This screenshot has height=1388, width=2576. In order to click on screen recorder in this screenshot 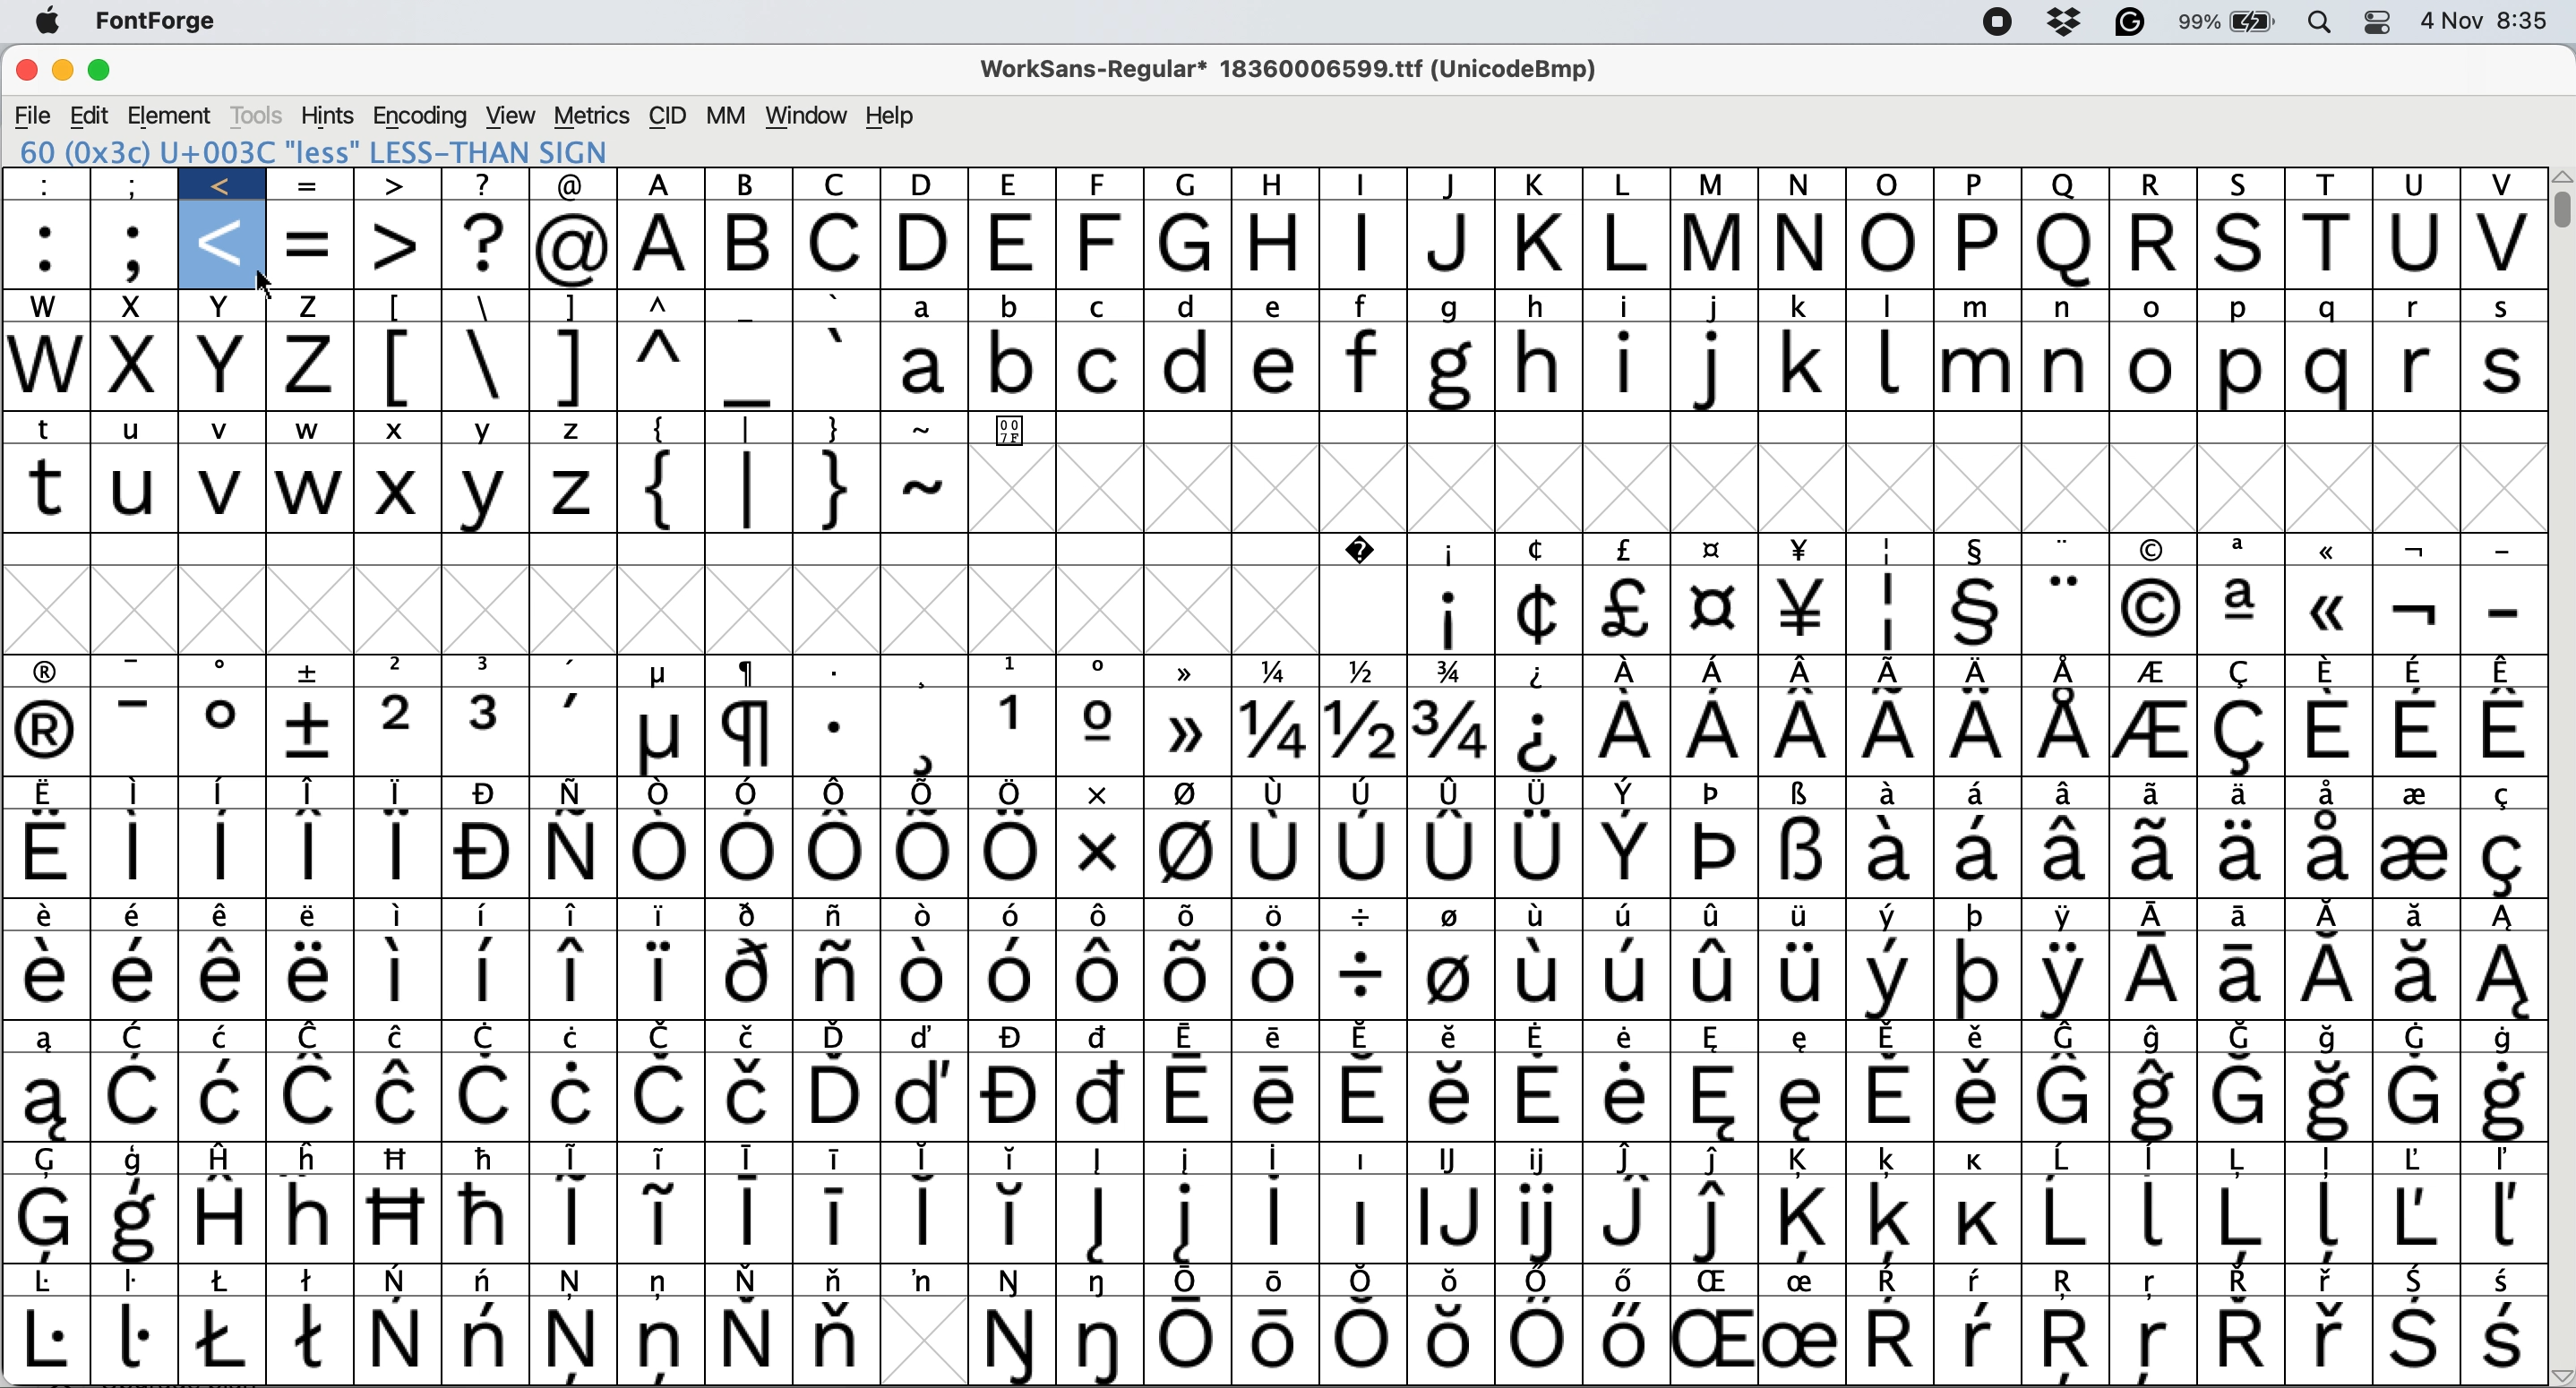, I will do `click(1996, 25)`.